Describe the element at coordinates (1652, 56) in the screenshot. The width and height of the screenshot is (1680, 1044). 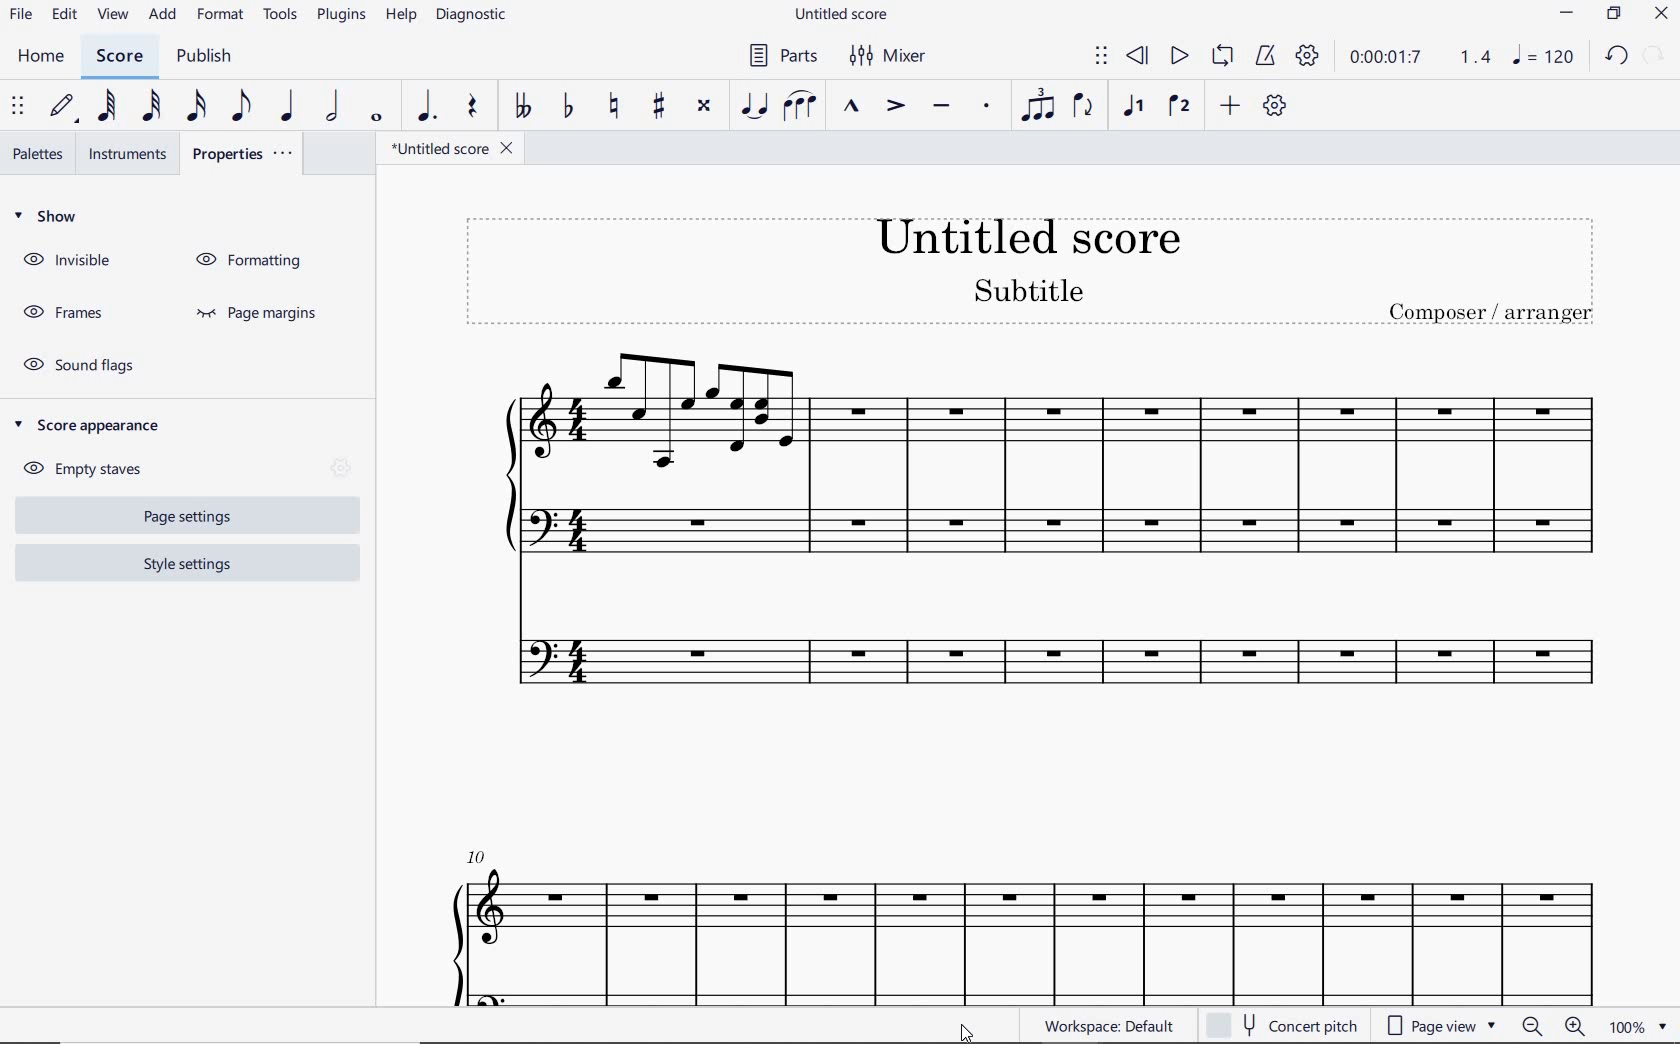
I see `REDO` at that location.